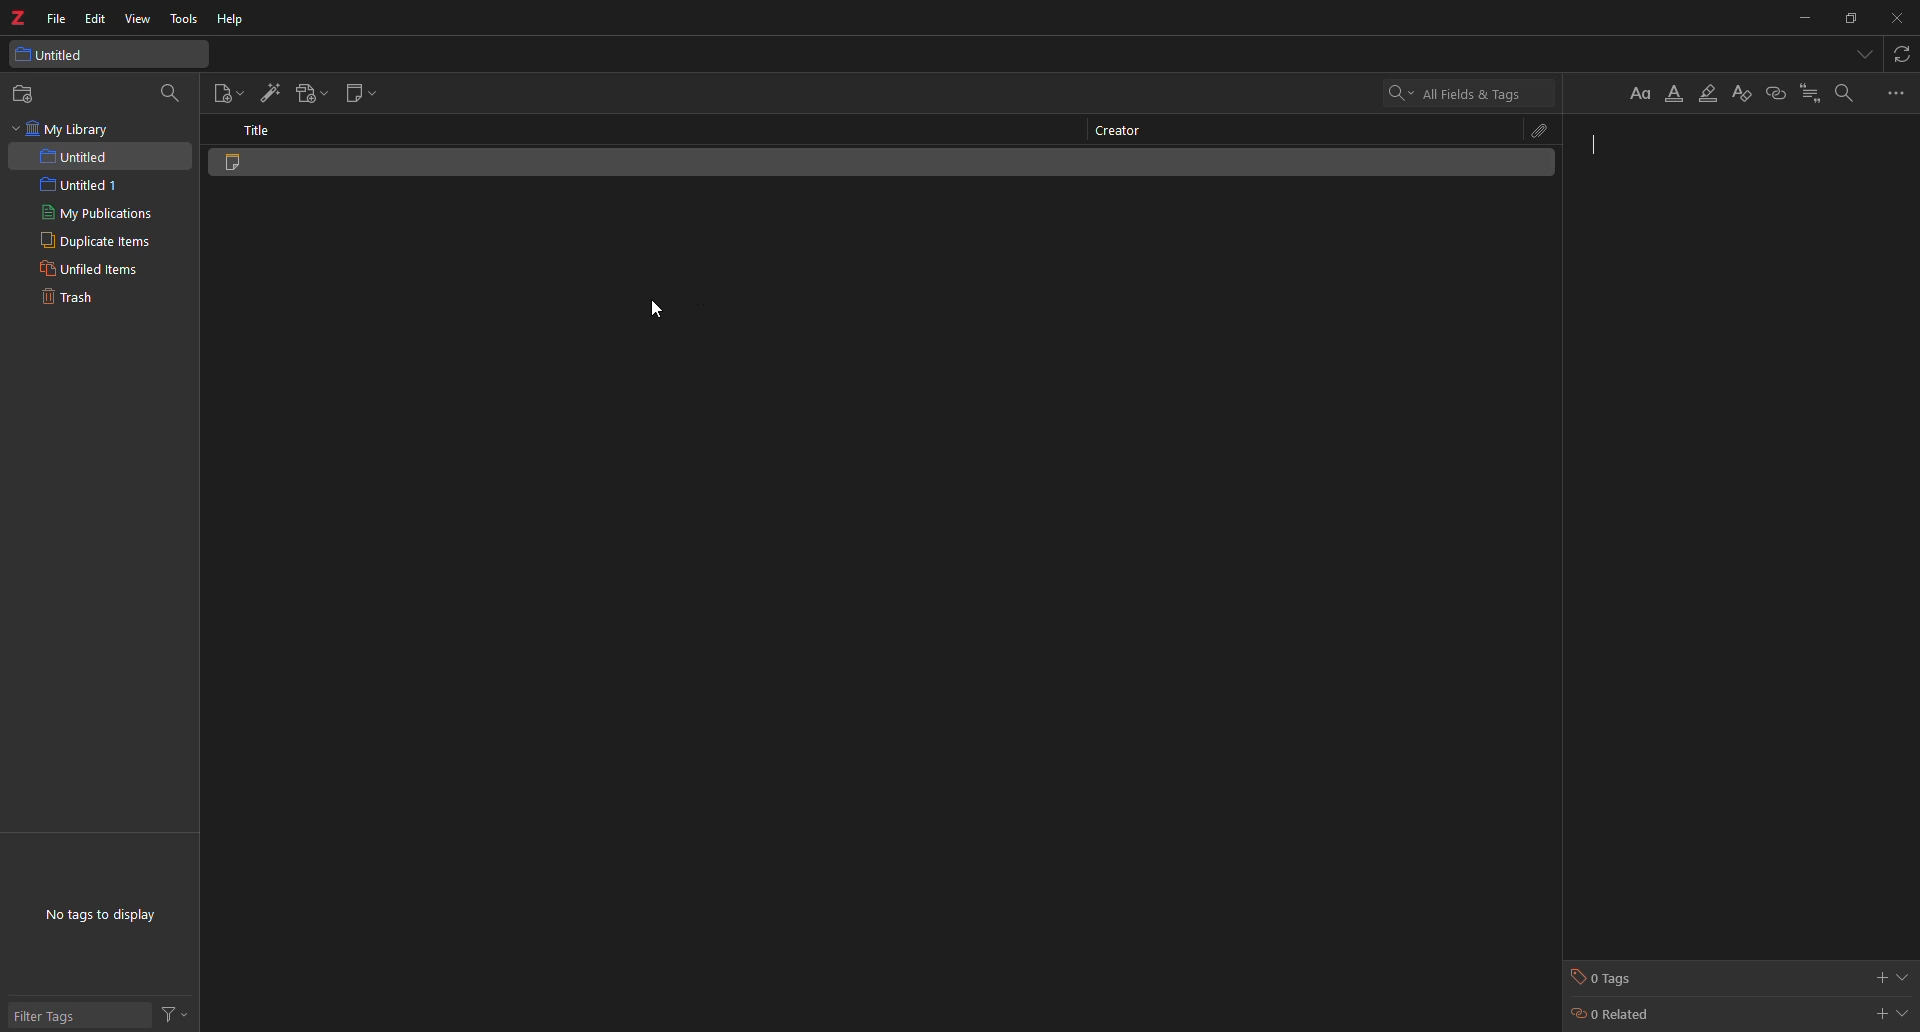 This screenshot has width=1920, height=1032. Describe the element at coordinates (184, 19) in the screenshot. I see `tools` at that location.